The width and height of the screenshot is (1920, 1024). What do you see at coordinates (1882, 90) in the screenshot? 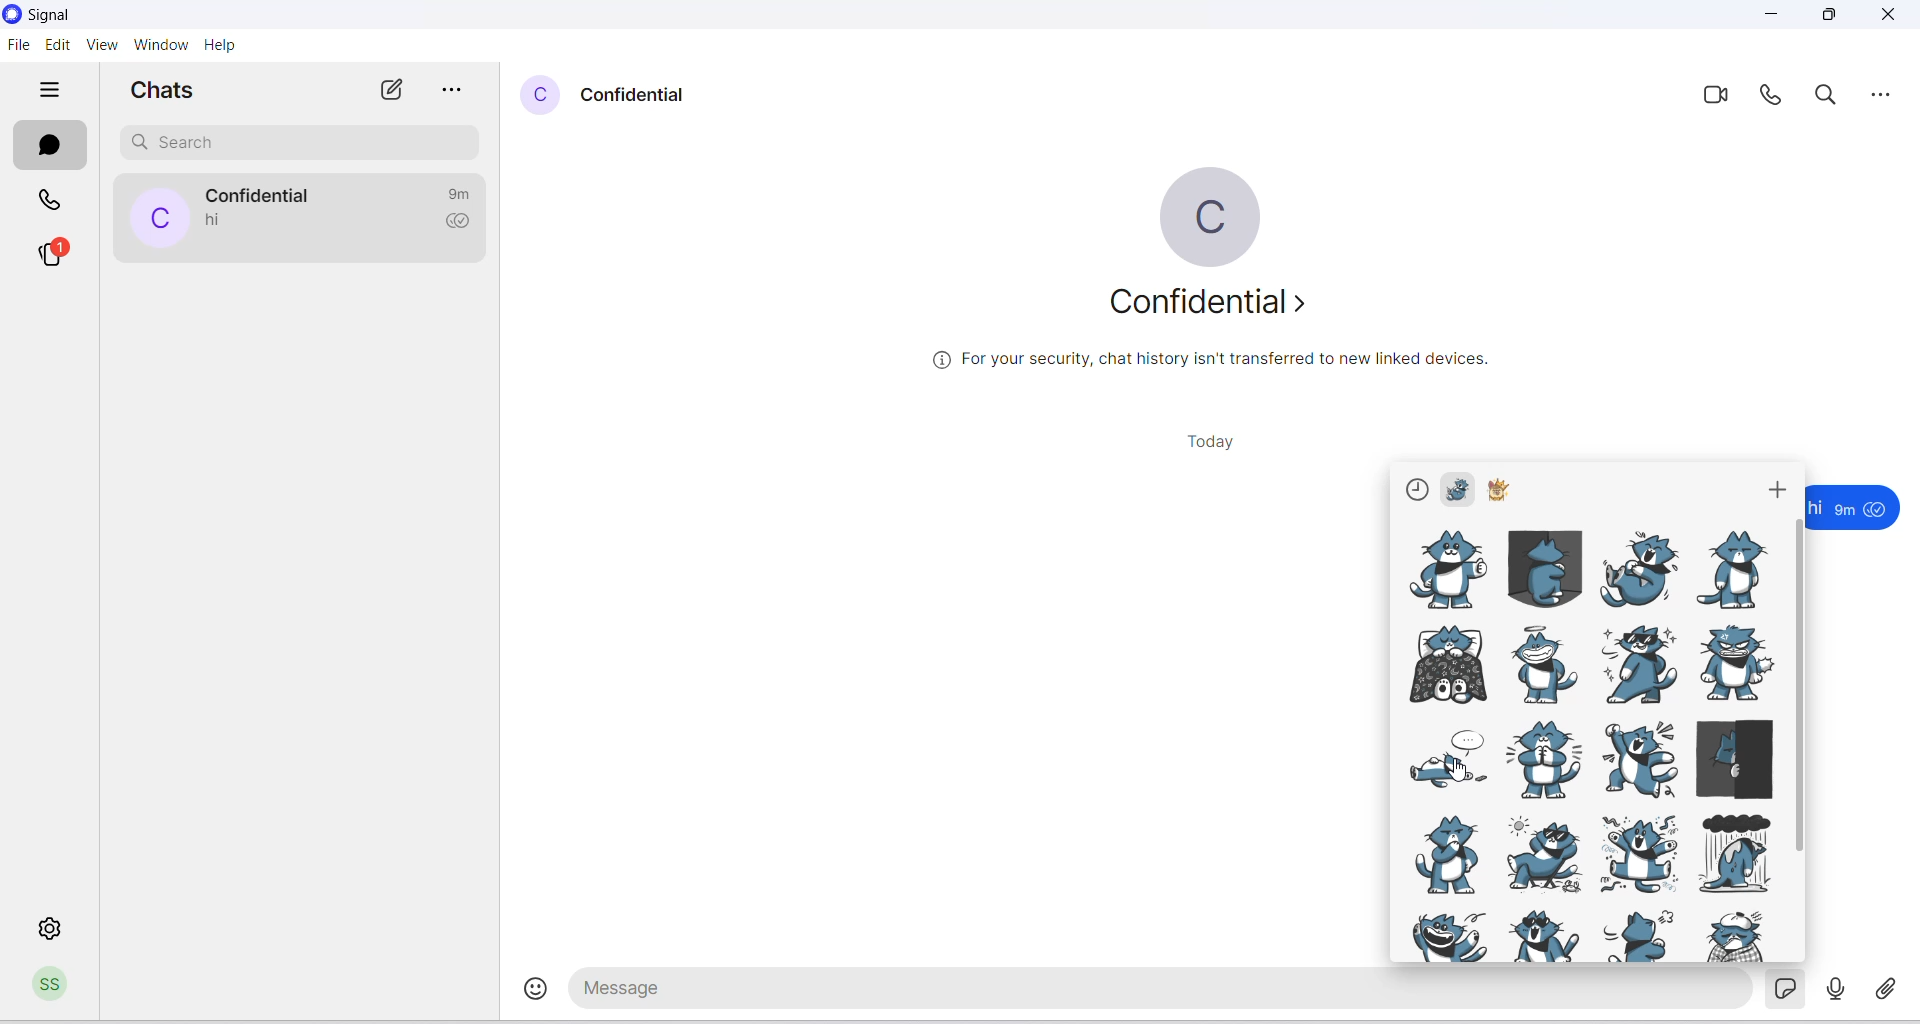
I see `more options` at bounding box center [1882, 90].